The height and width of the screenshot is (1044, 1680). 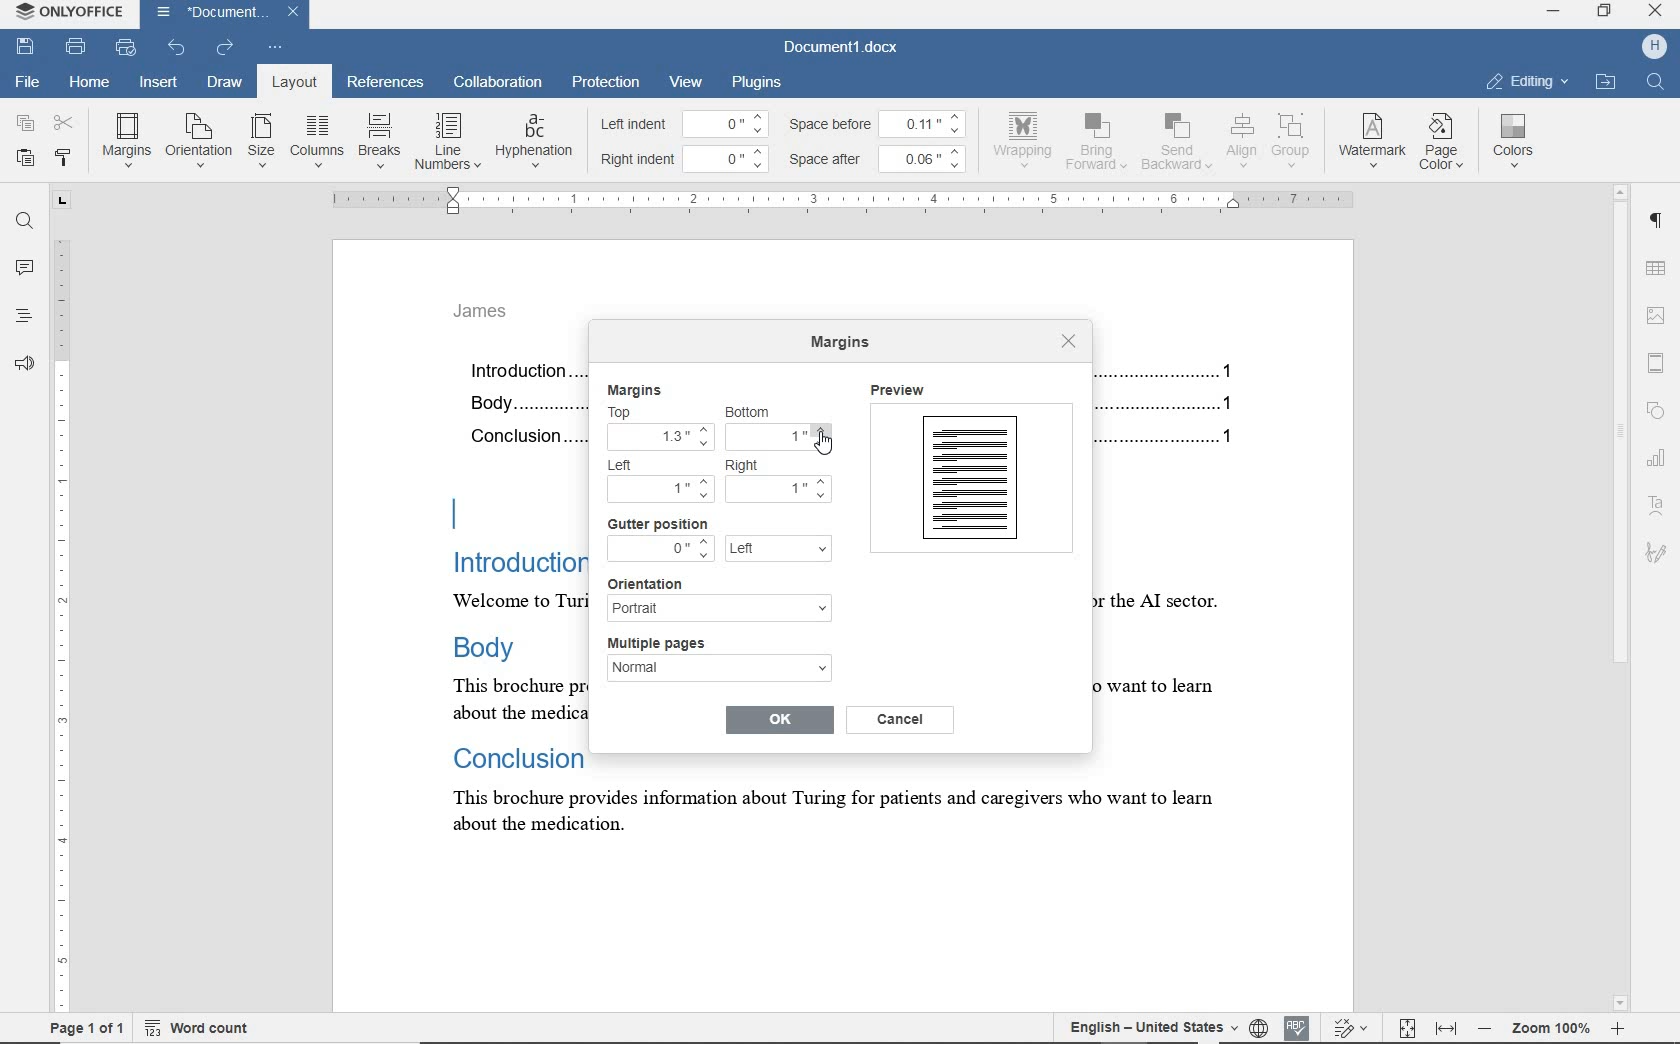 What do you see at coordinates (718, 609) in the screenshot?
I see `portrait` at bounding box center [718, 609].